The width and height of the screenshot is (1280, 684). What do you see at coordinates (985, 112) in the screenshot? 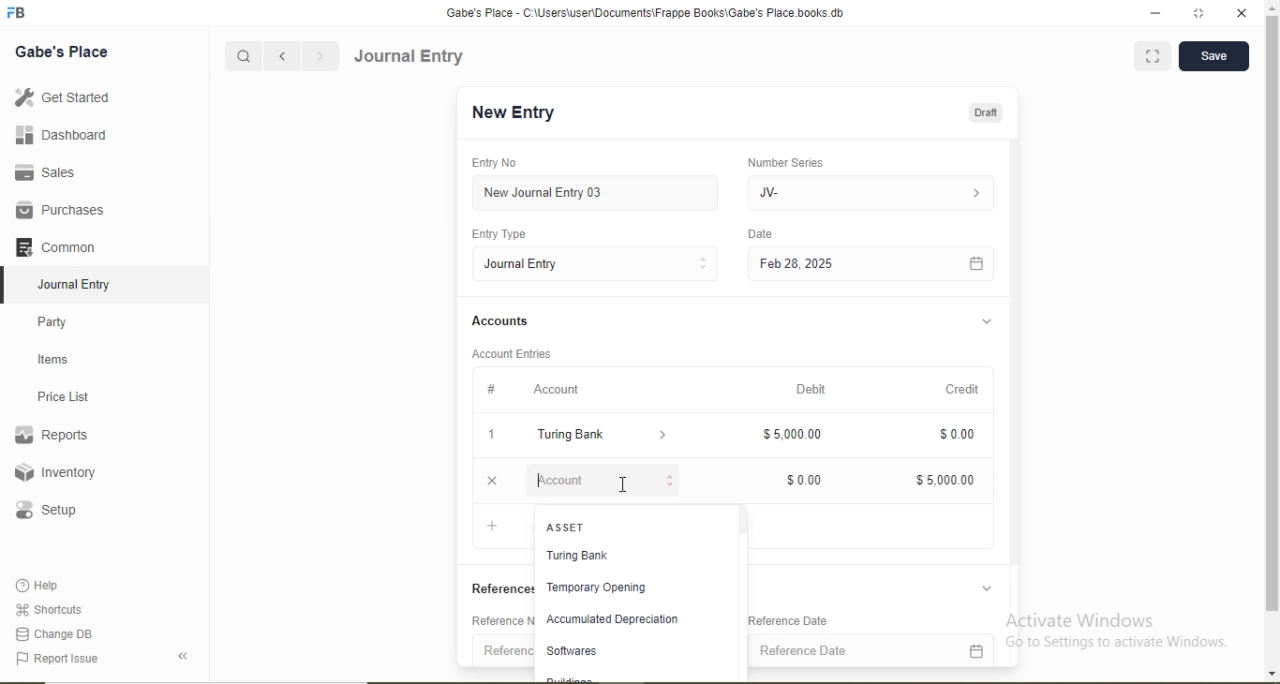
I see `Draft` at bounding box center [985, 112].